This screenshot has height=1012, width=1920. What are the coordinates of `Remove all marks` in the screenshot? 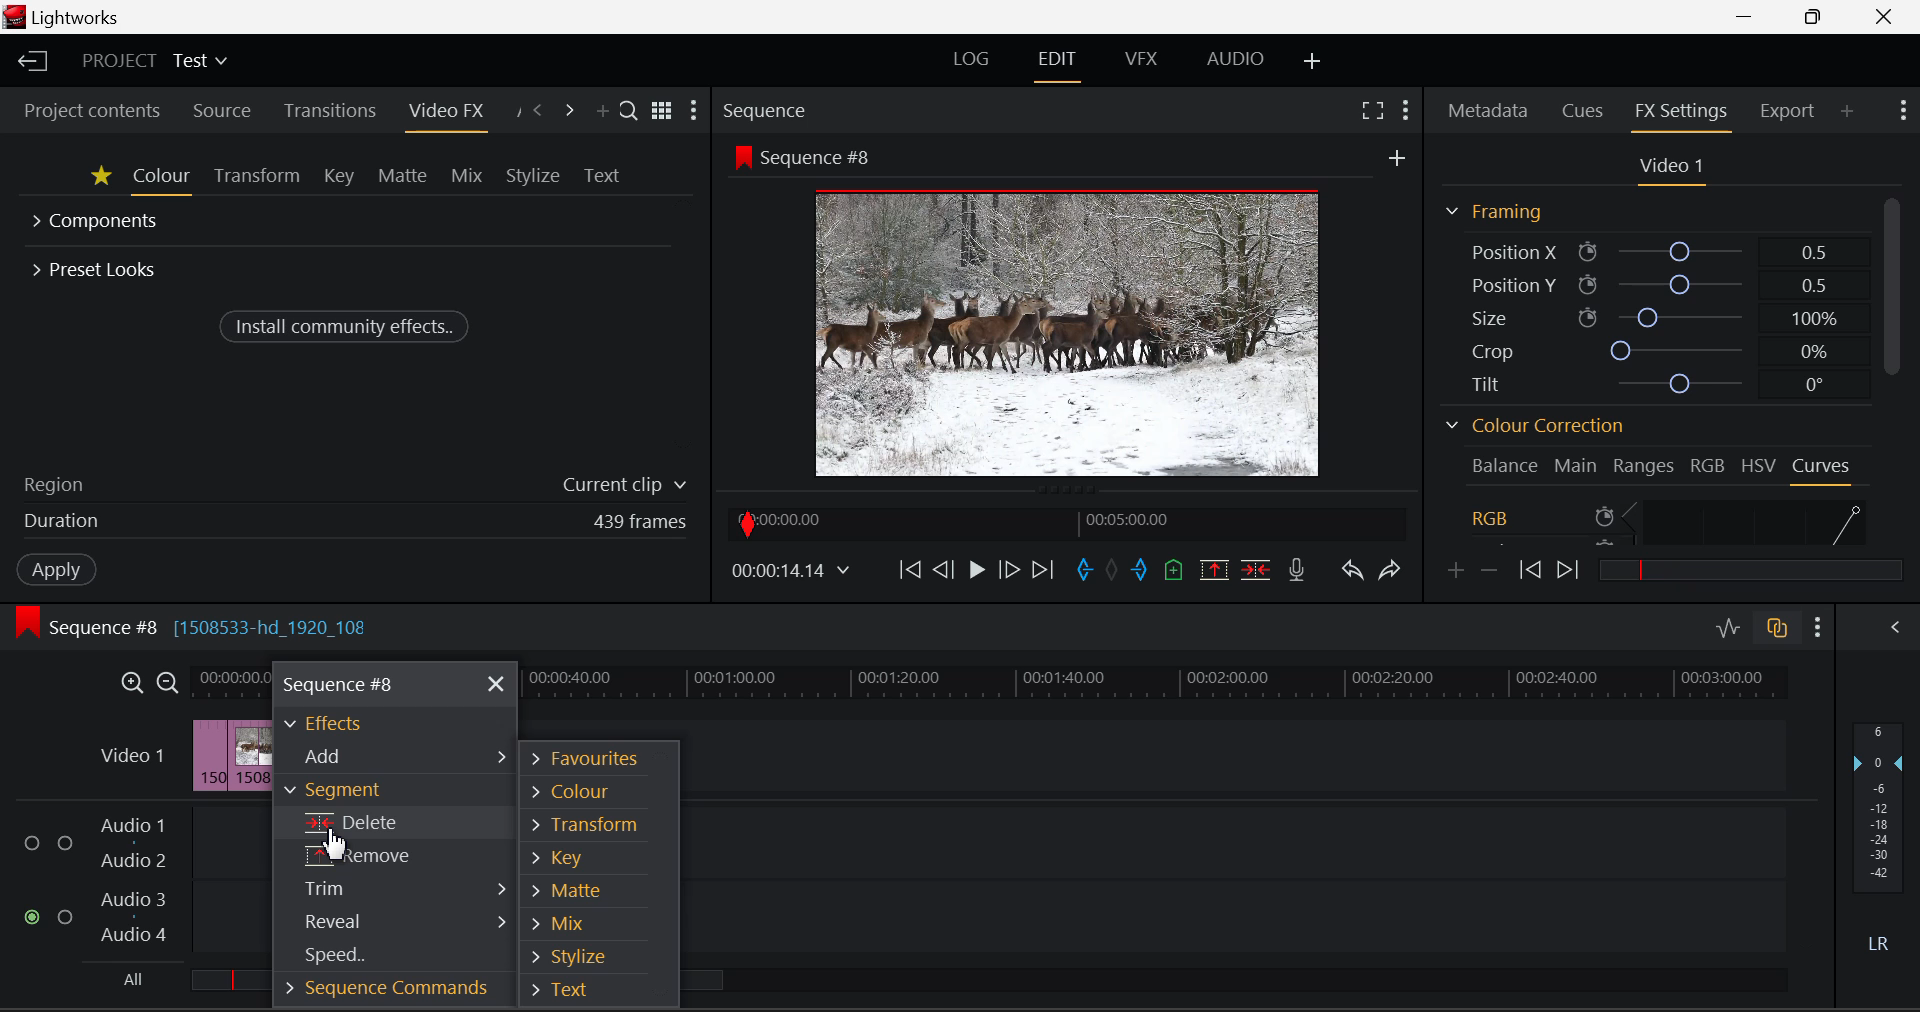 It's located at (1114, 571).